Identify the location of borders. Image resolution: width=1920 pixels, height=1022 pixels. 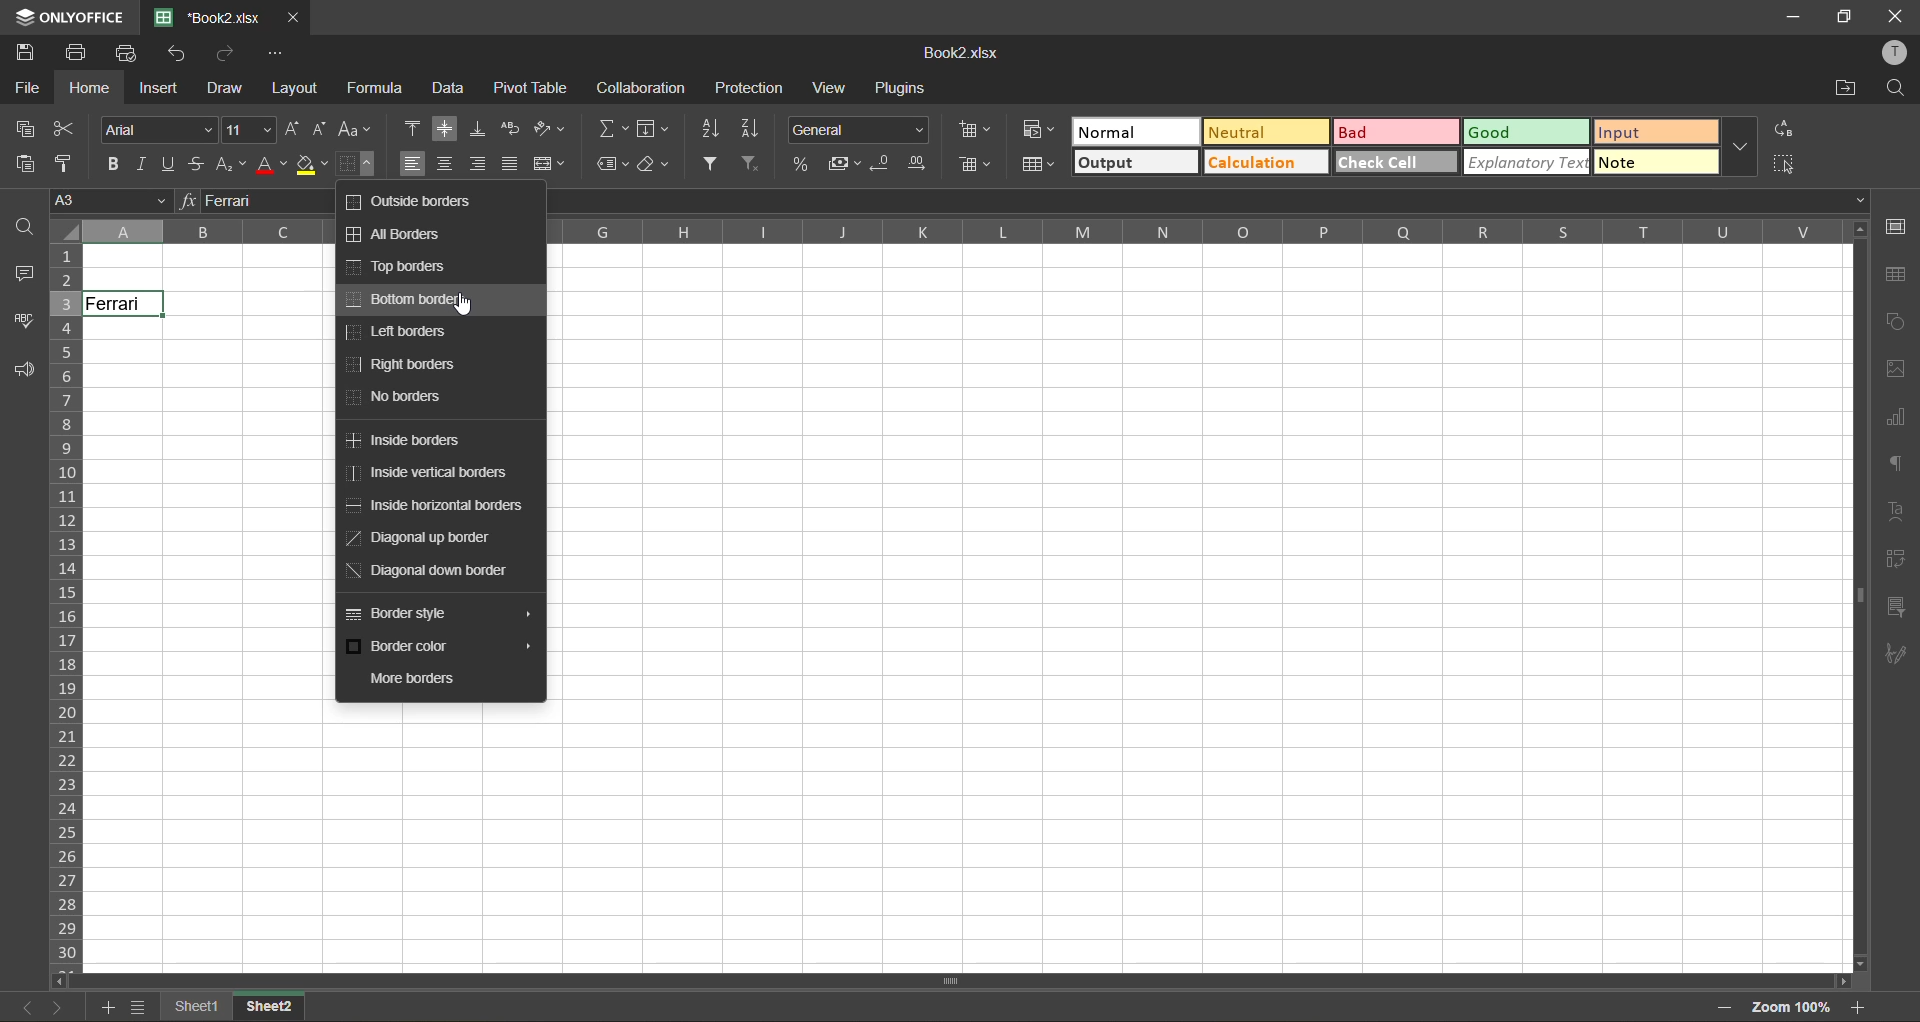
(357, 163).